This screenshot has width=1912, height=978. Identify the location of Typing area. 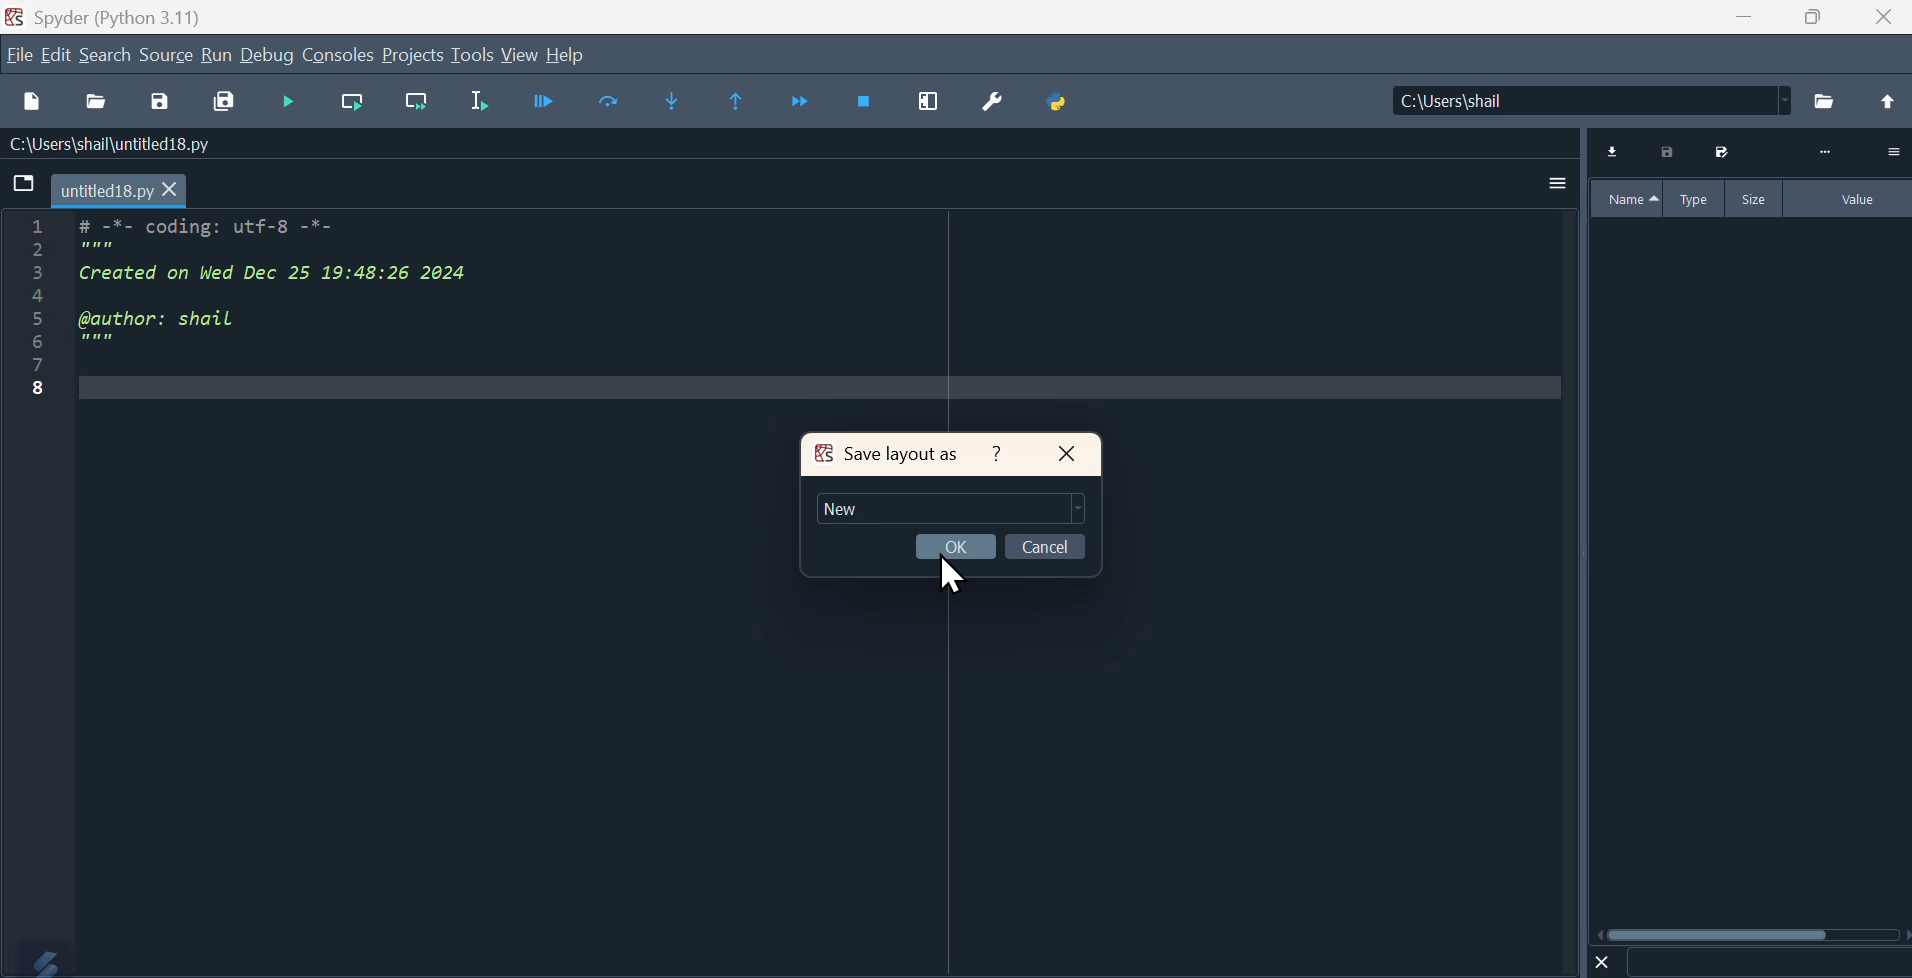
(951, 508).